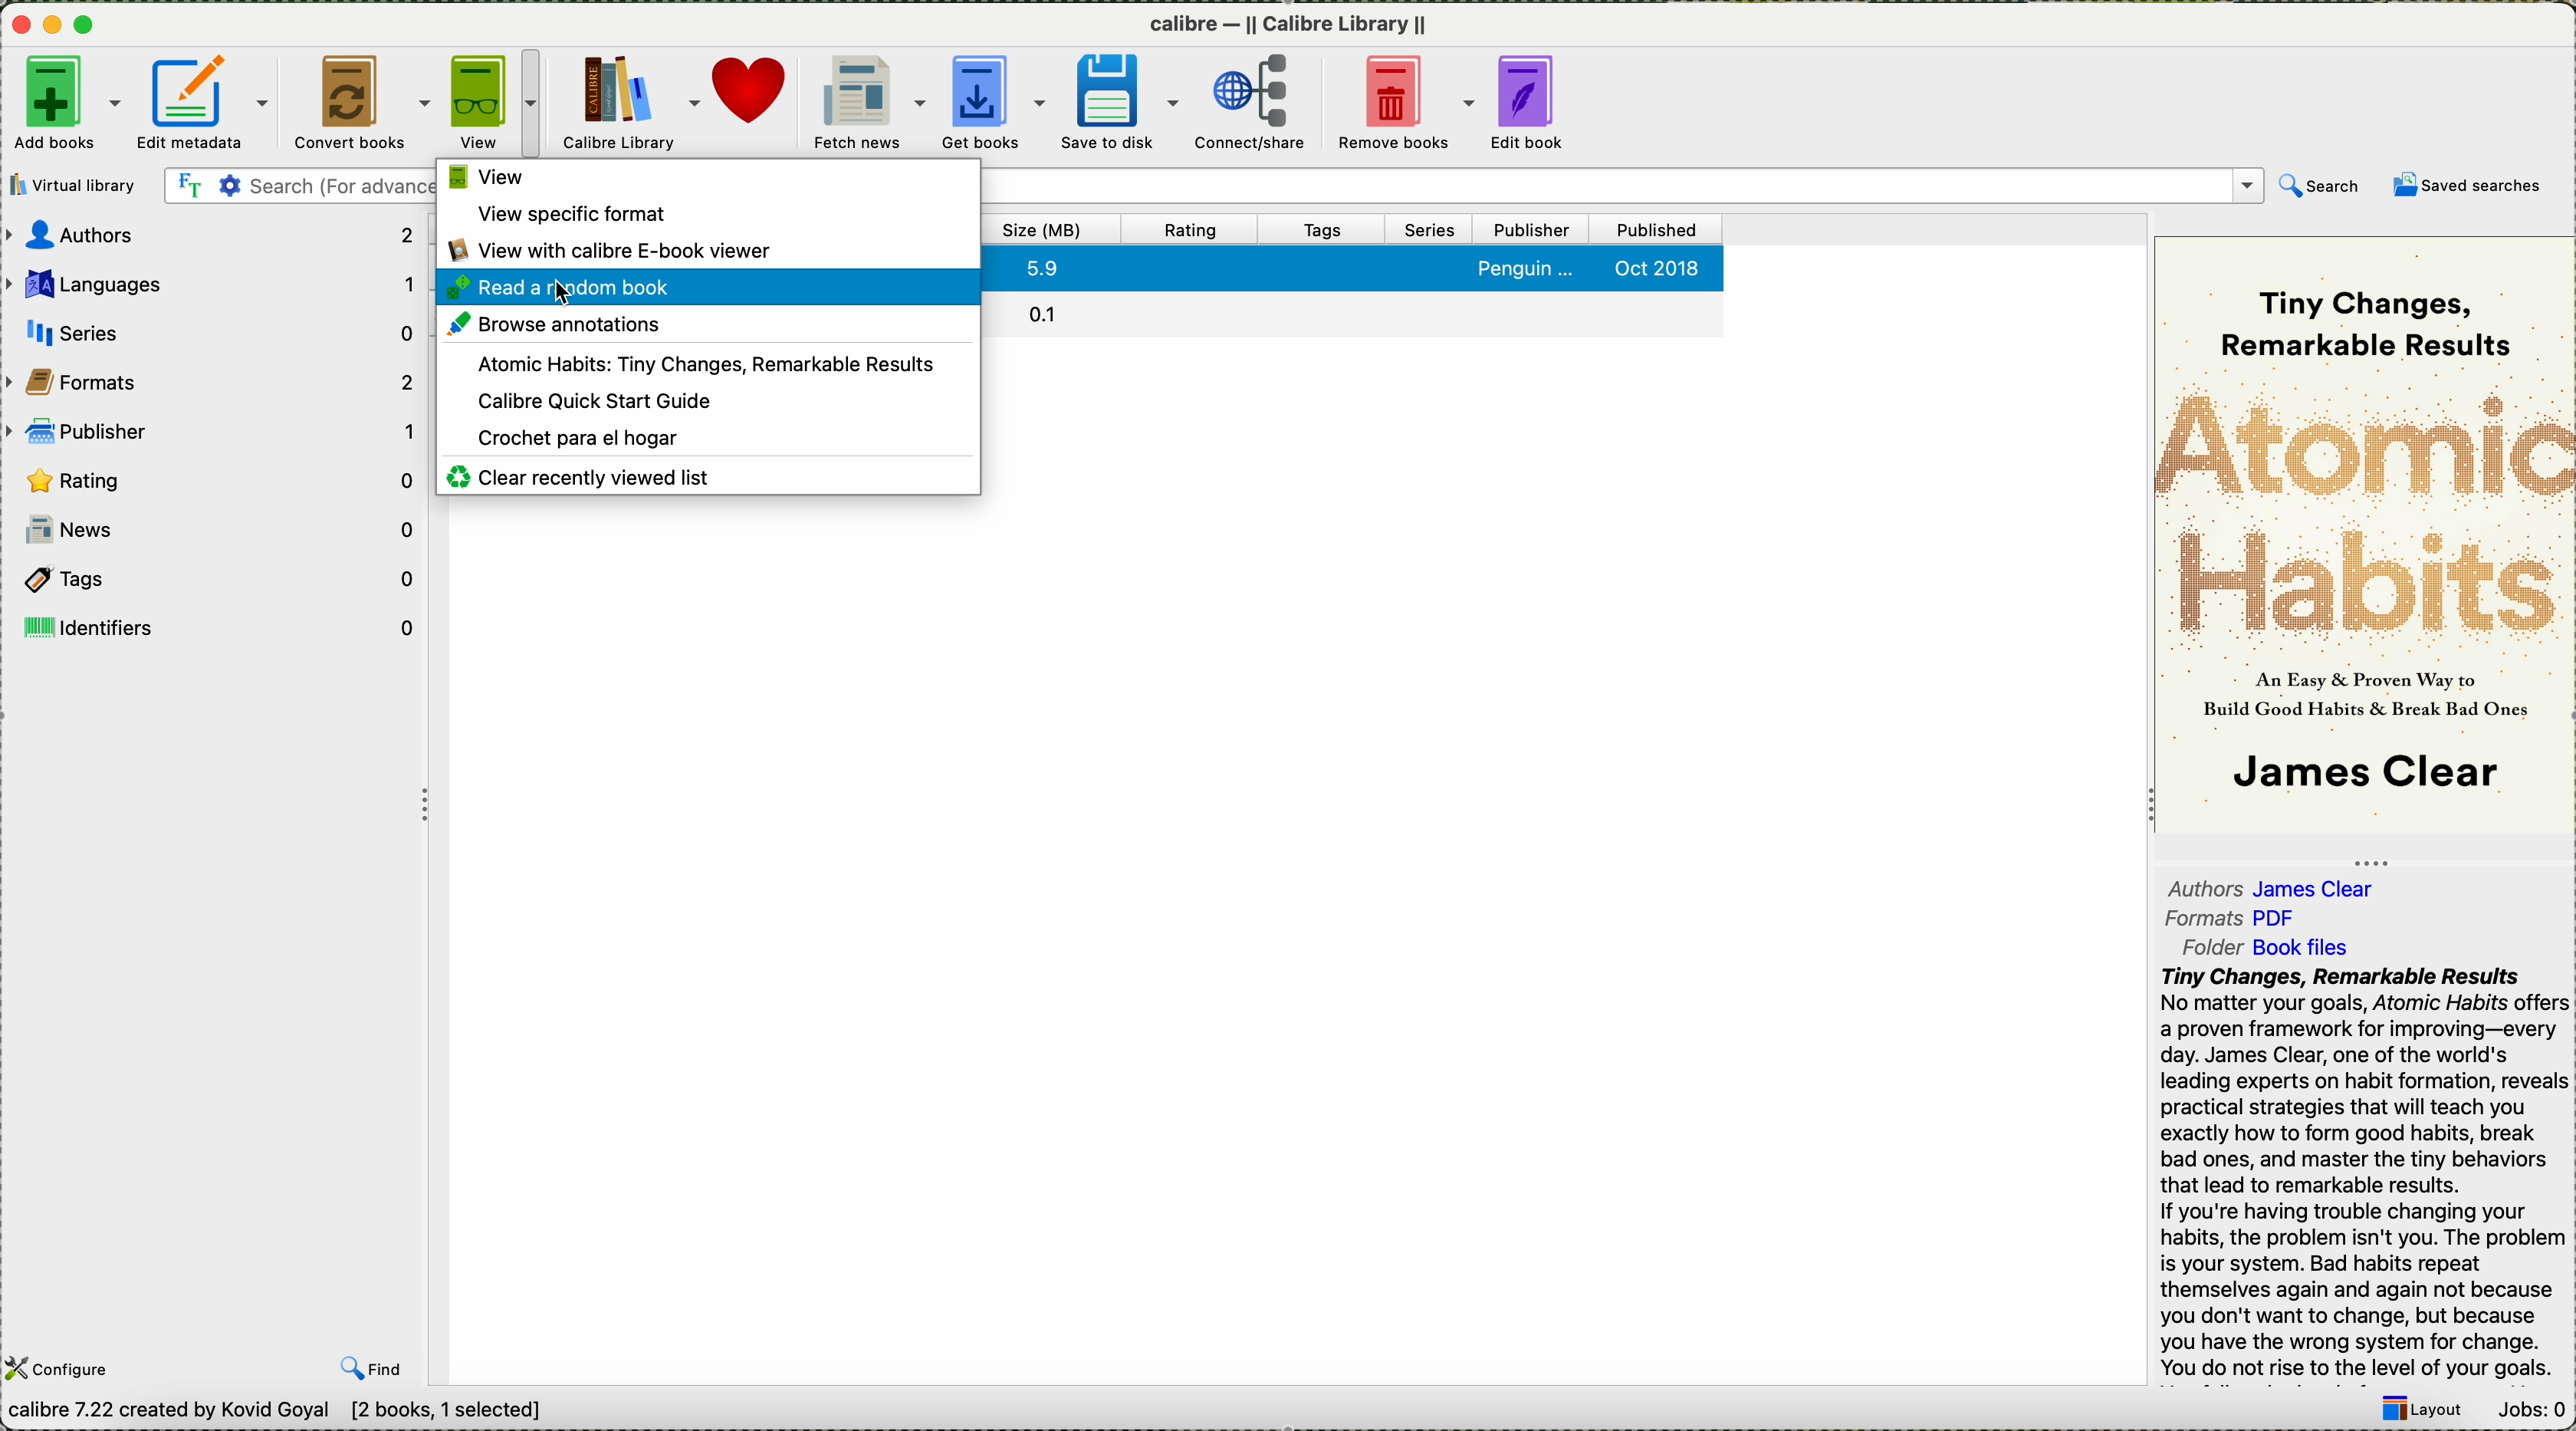 This screenshot has height=1431, width=2576. Describe the element at coordinates (569, 296) in the screenshot. I see `cursor` at that location.